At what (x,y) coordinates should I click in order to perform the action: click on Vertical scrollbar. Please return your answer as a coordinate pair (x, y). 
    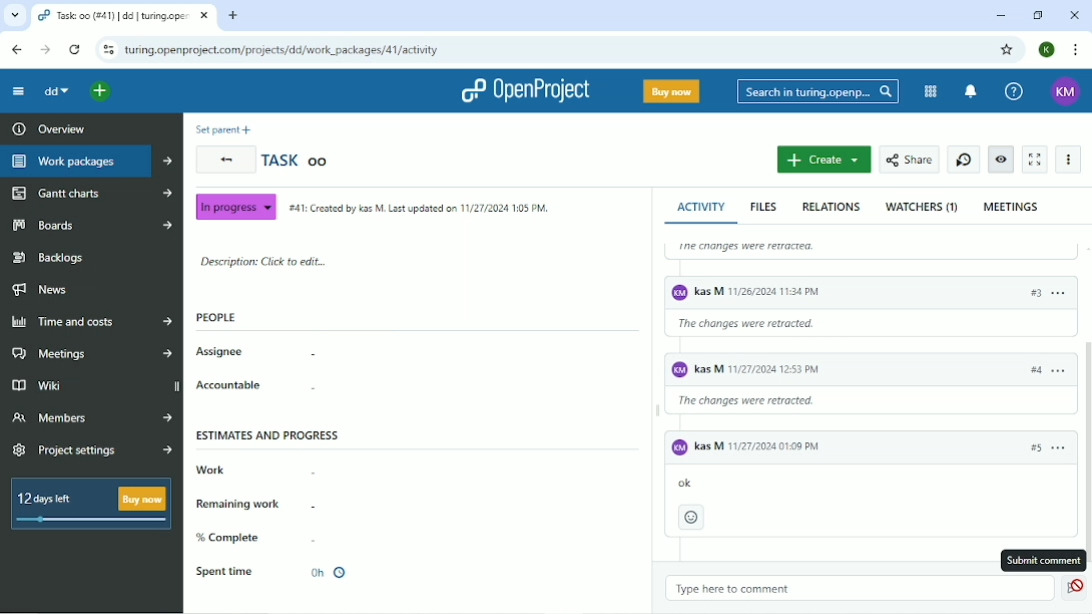
    Looking at the image, I should click on (1085, 419).